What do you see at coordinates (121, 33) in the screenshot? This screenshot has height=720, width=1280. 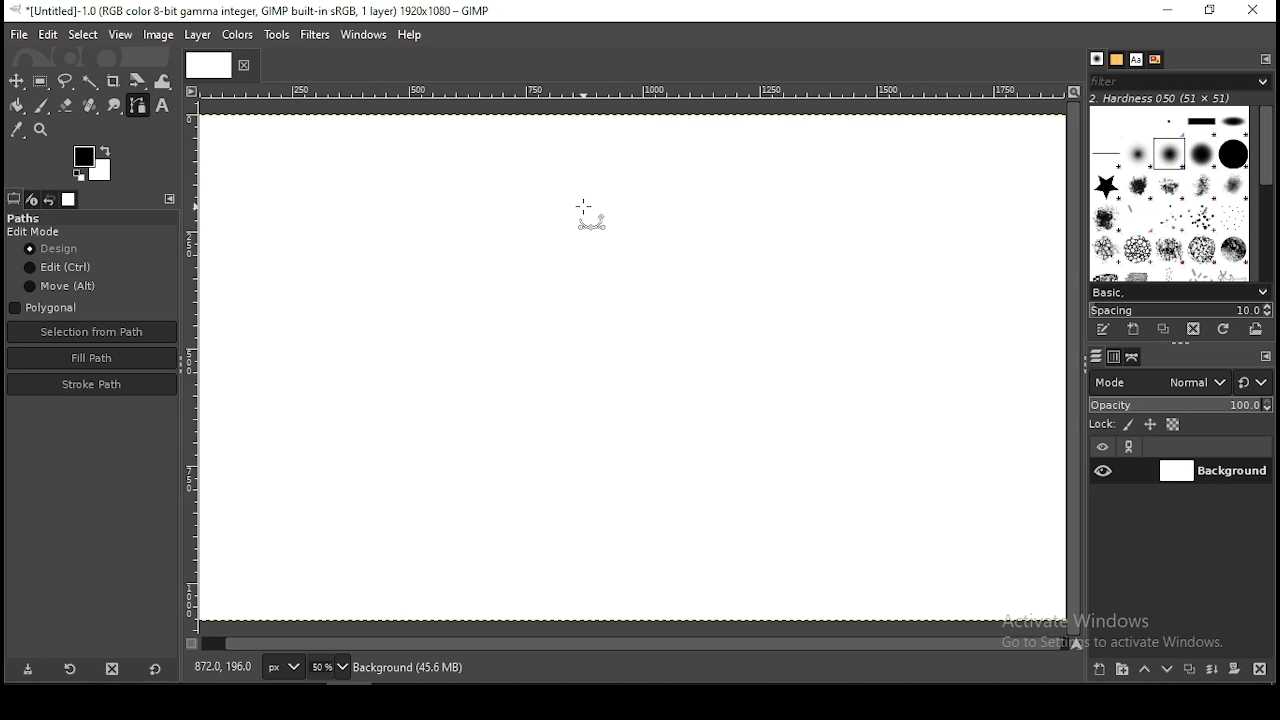 I see `view` at bounding box center [121, 33].